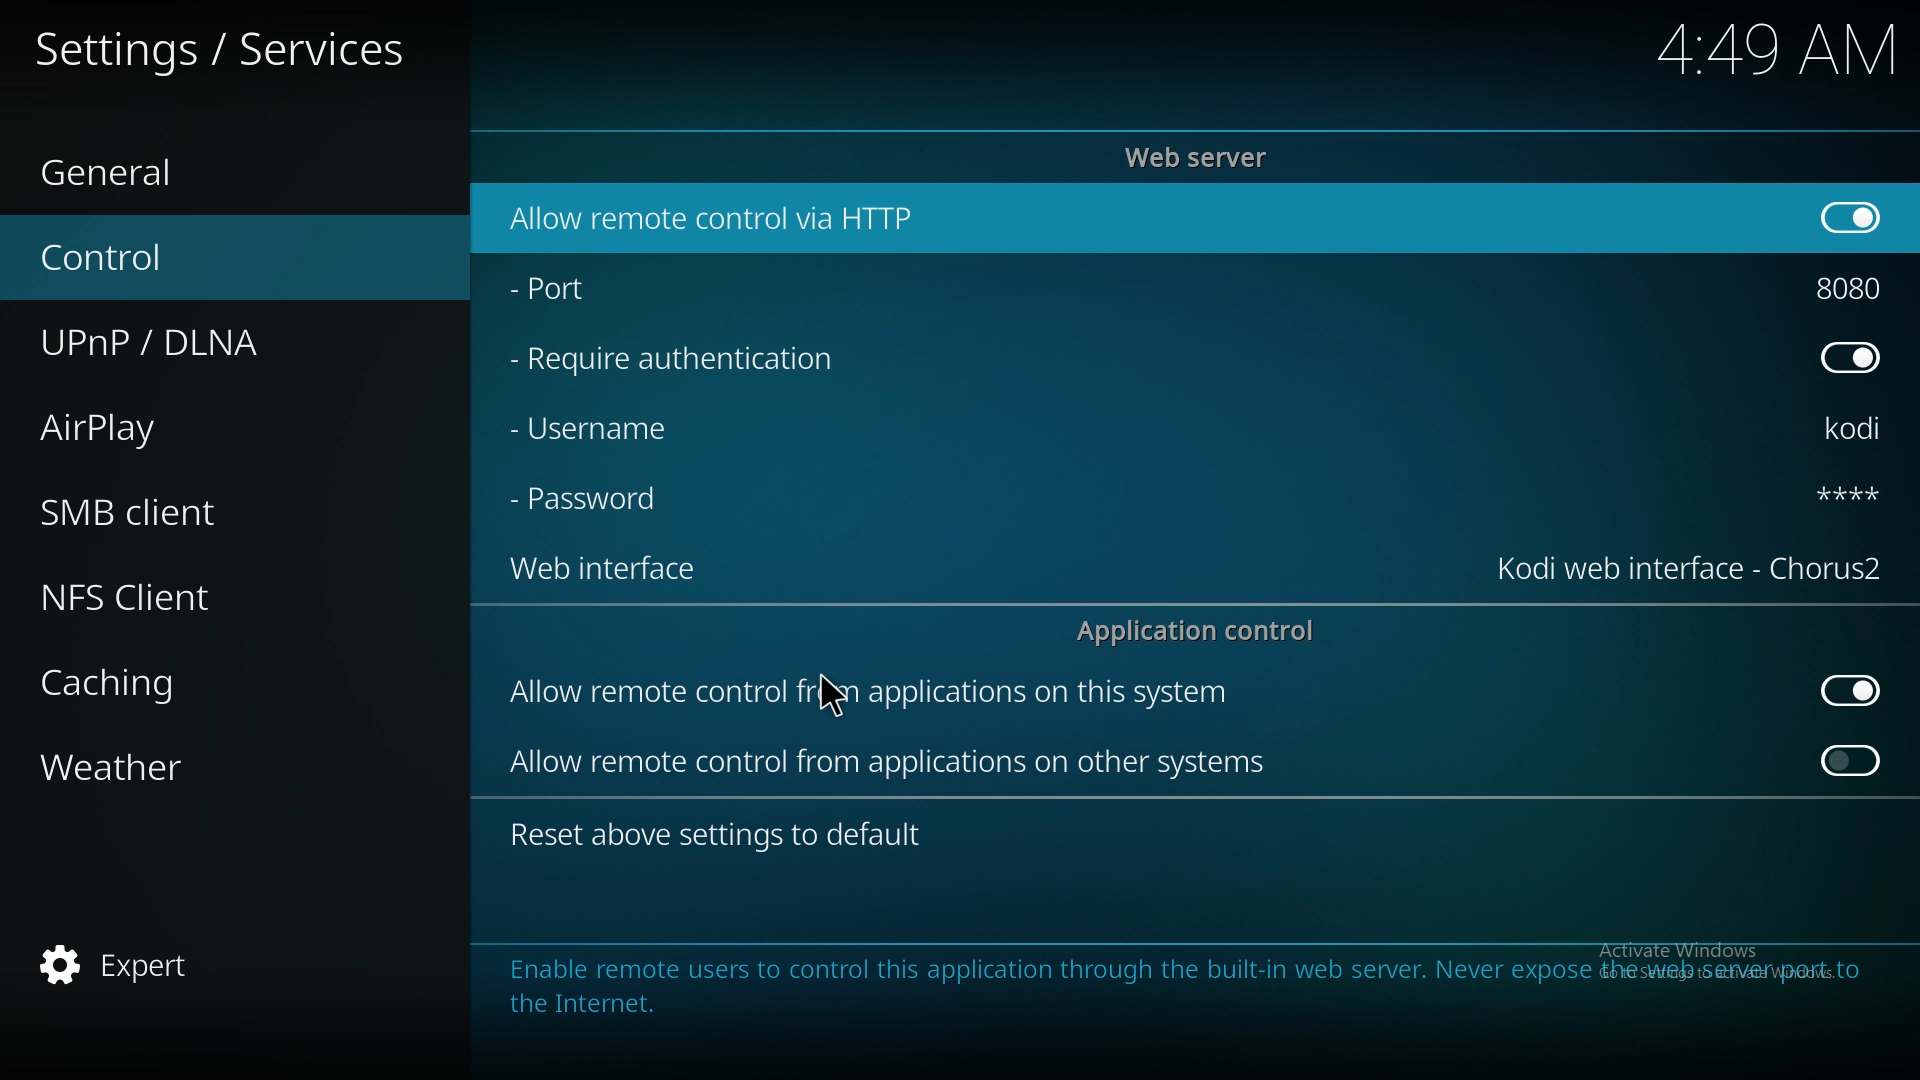 Image resolution: width=1920 pixels, height=1080 pixels. What do you see at coordinates (764, 217) in the screenshot?
I see `allow remote control via http` at bounding box center [764, 217].